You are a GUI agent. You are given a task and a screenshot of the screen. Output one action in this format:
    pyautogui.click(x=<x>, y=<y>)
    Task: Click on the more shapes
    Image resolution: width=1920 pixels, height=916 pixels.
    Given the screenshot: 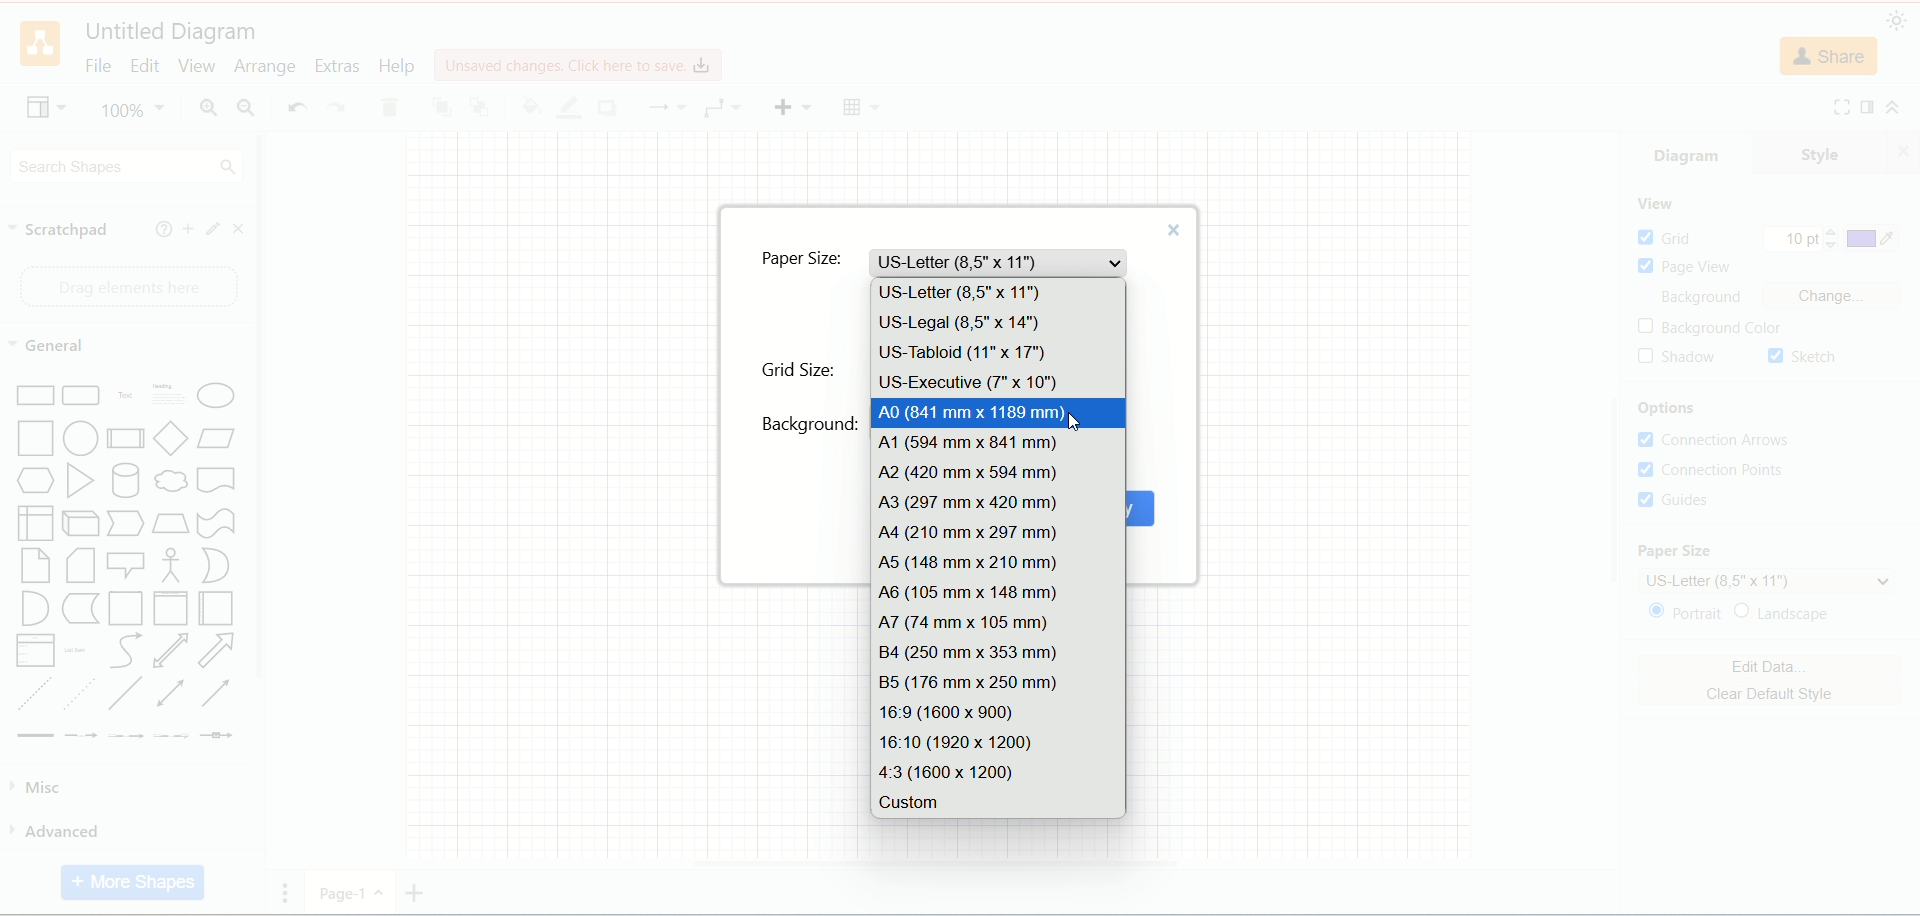 What is the action you would take?
    pyautogui.click(x=133, y=882)
    